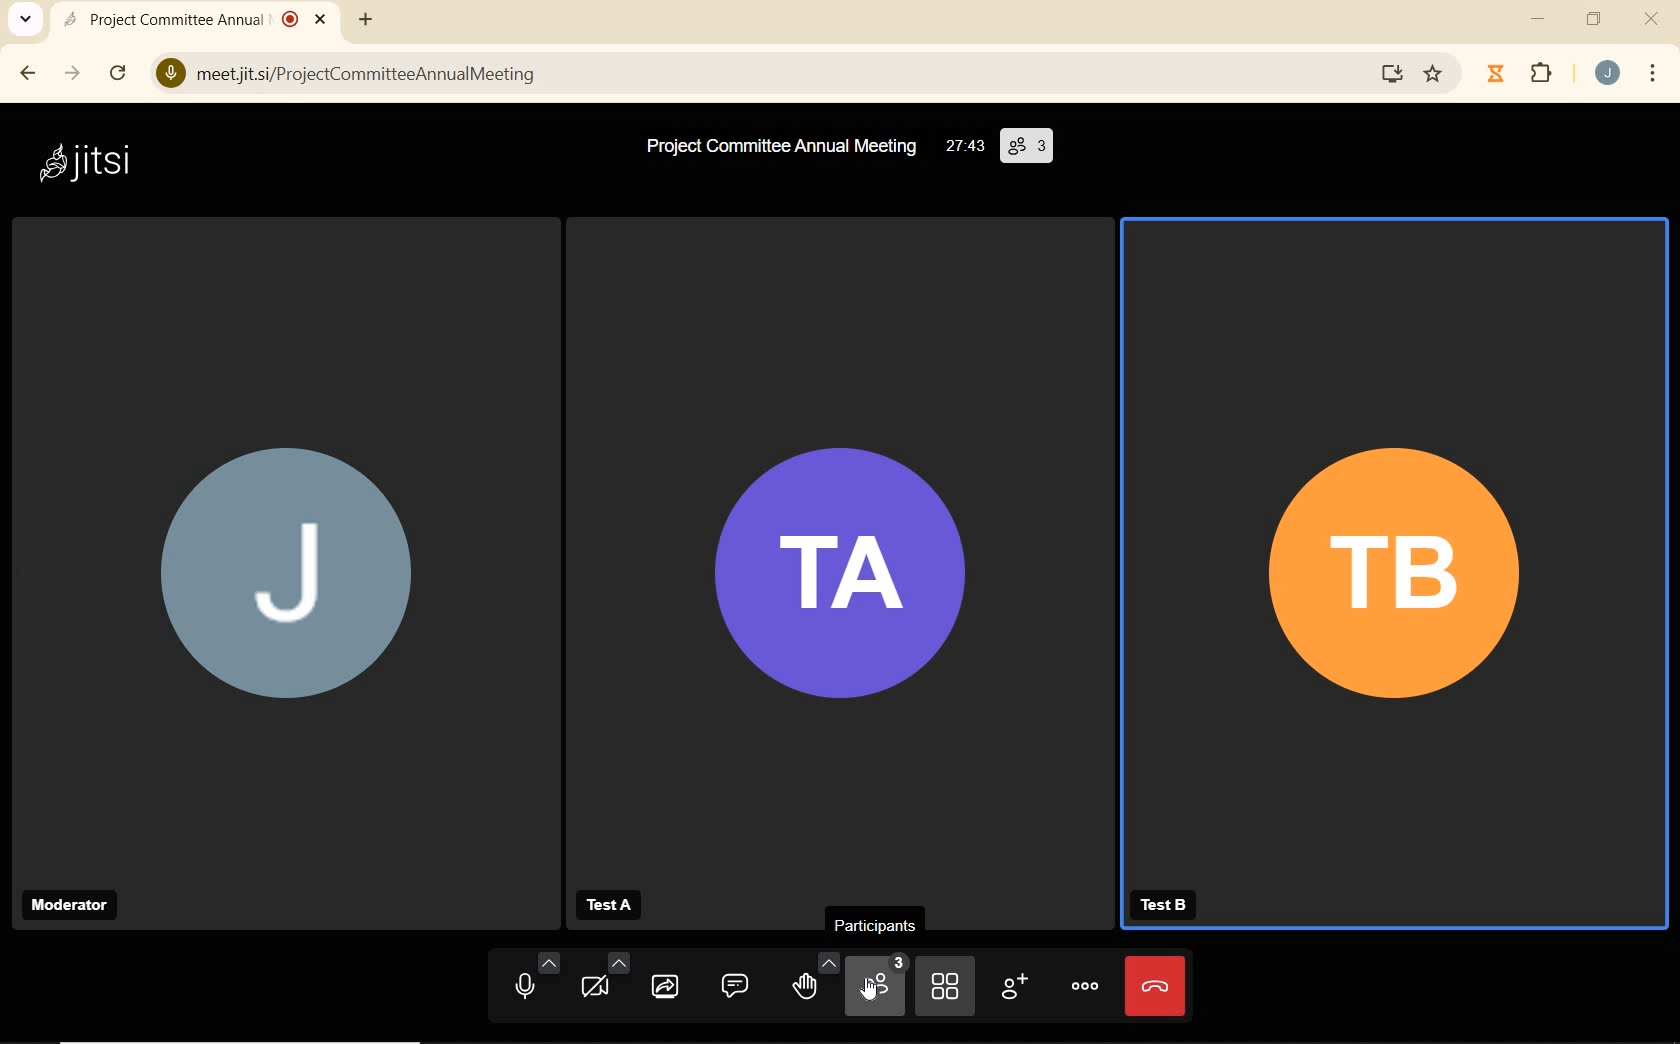 This screenshot has width=1680, height=1044. What do you see at coordinates (1610, 74) in the screenshot?
I see `ACCOUNT` at bounding box center [1610, 74].